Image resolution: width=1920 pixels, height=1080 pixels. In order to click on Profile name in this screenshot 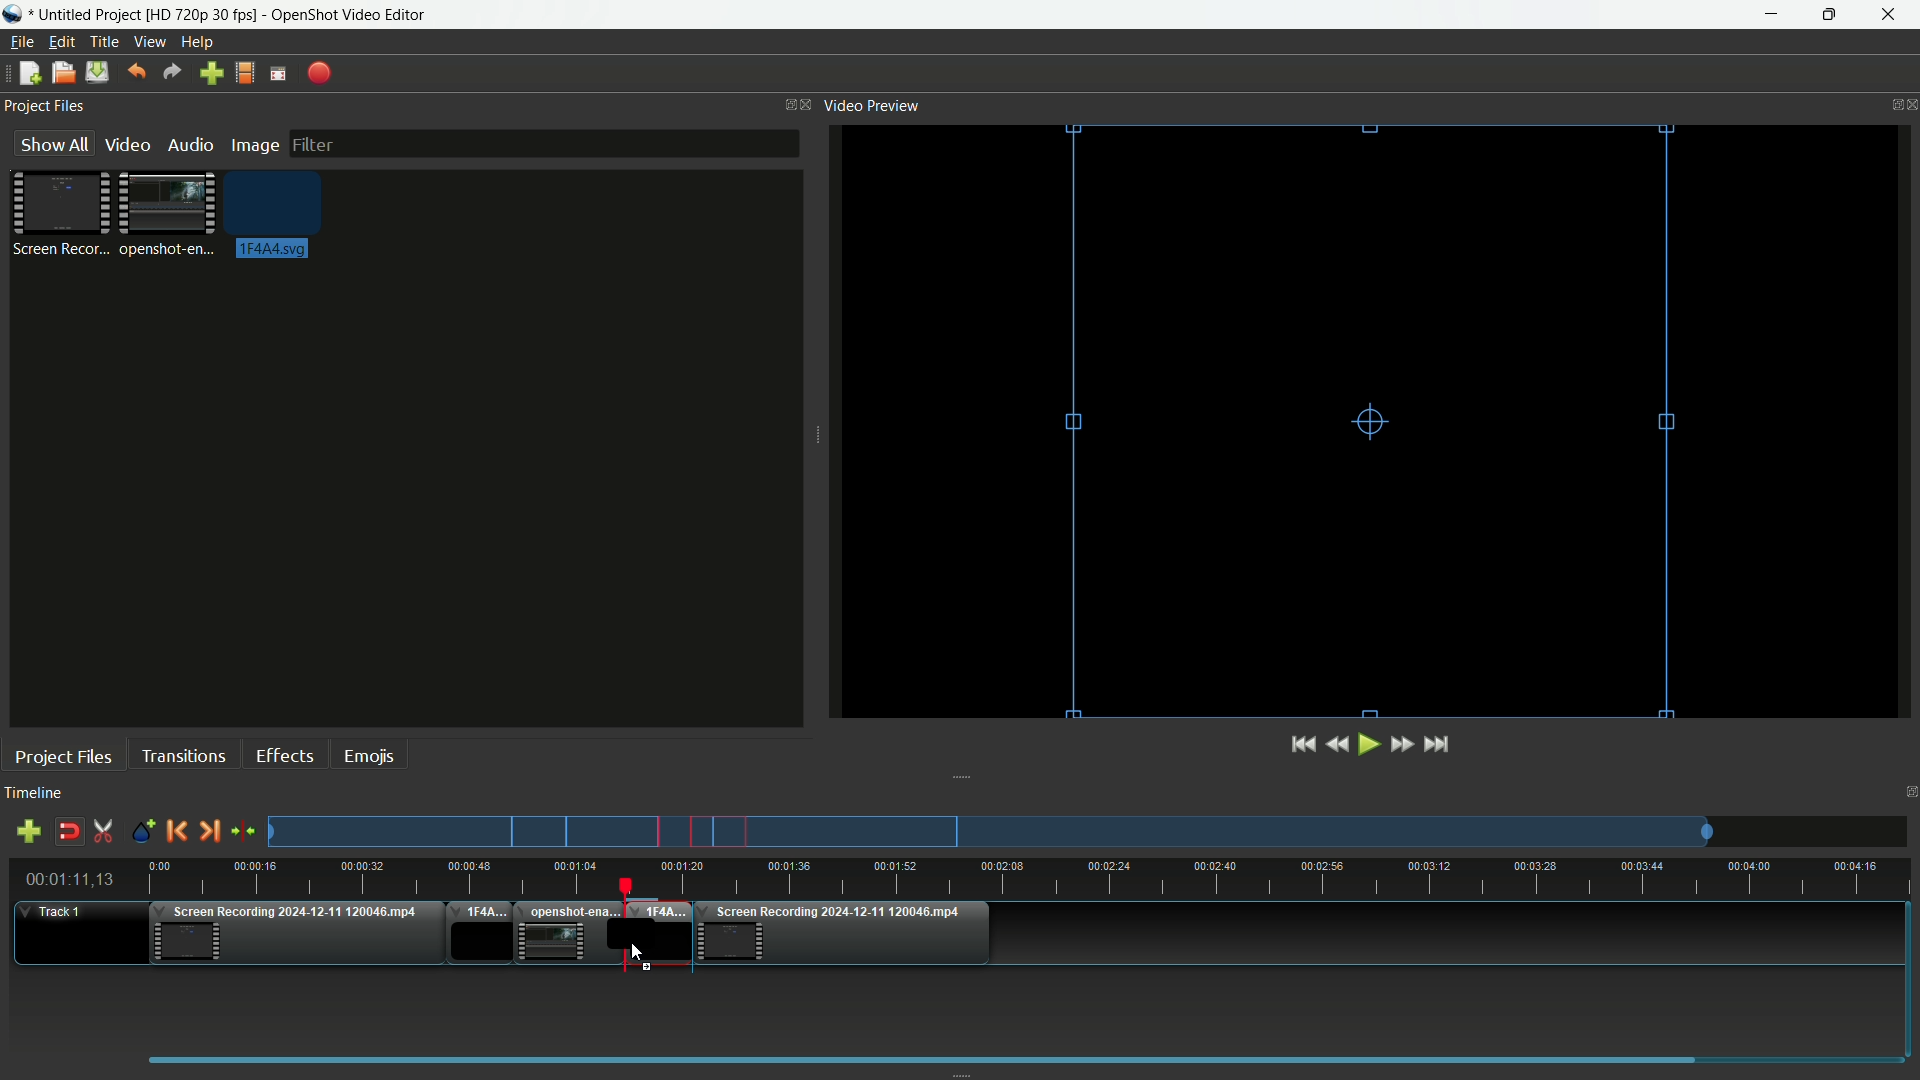, I will do `click(203, 16)`.